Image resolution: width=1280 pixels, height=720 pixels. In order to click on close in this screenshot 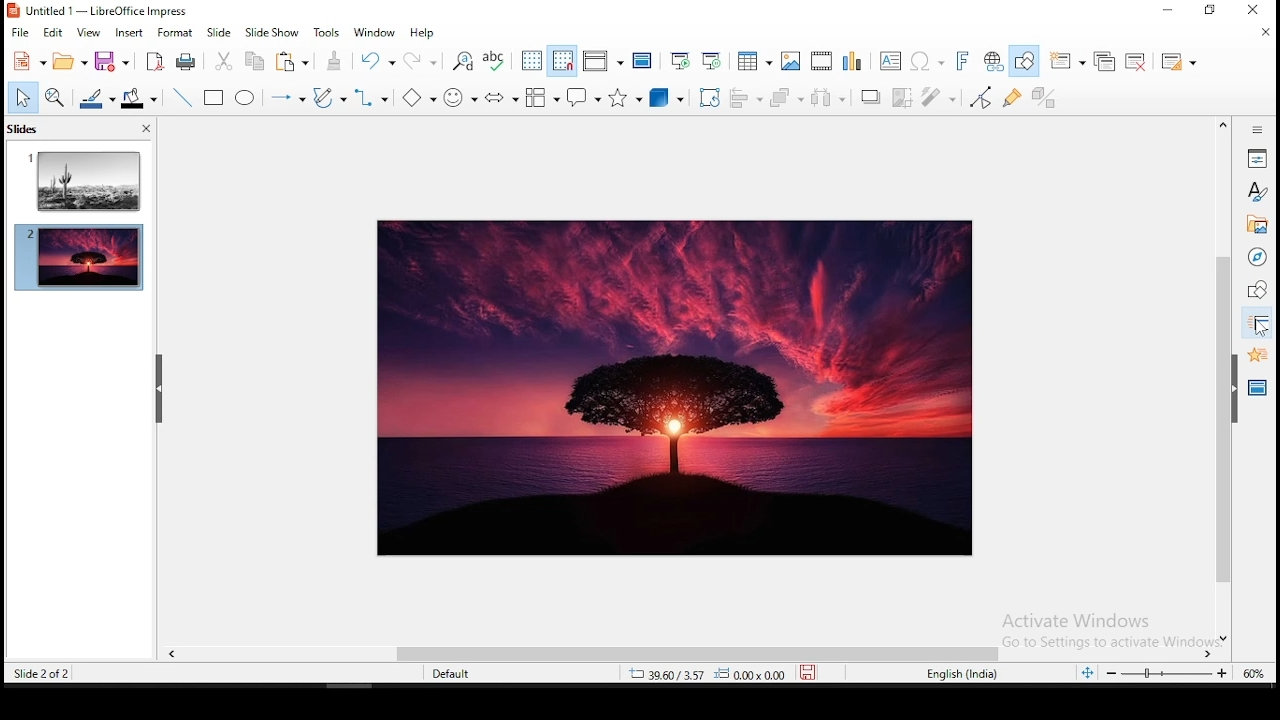, I will do `click(145, 129)`.